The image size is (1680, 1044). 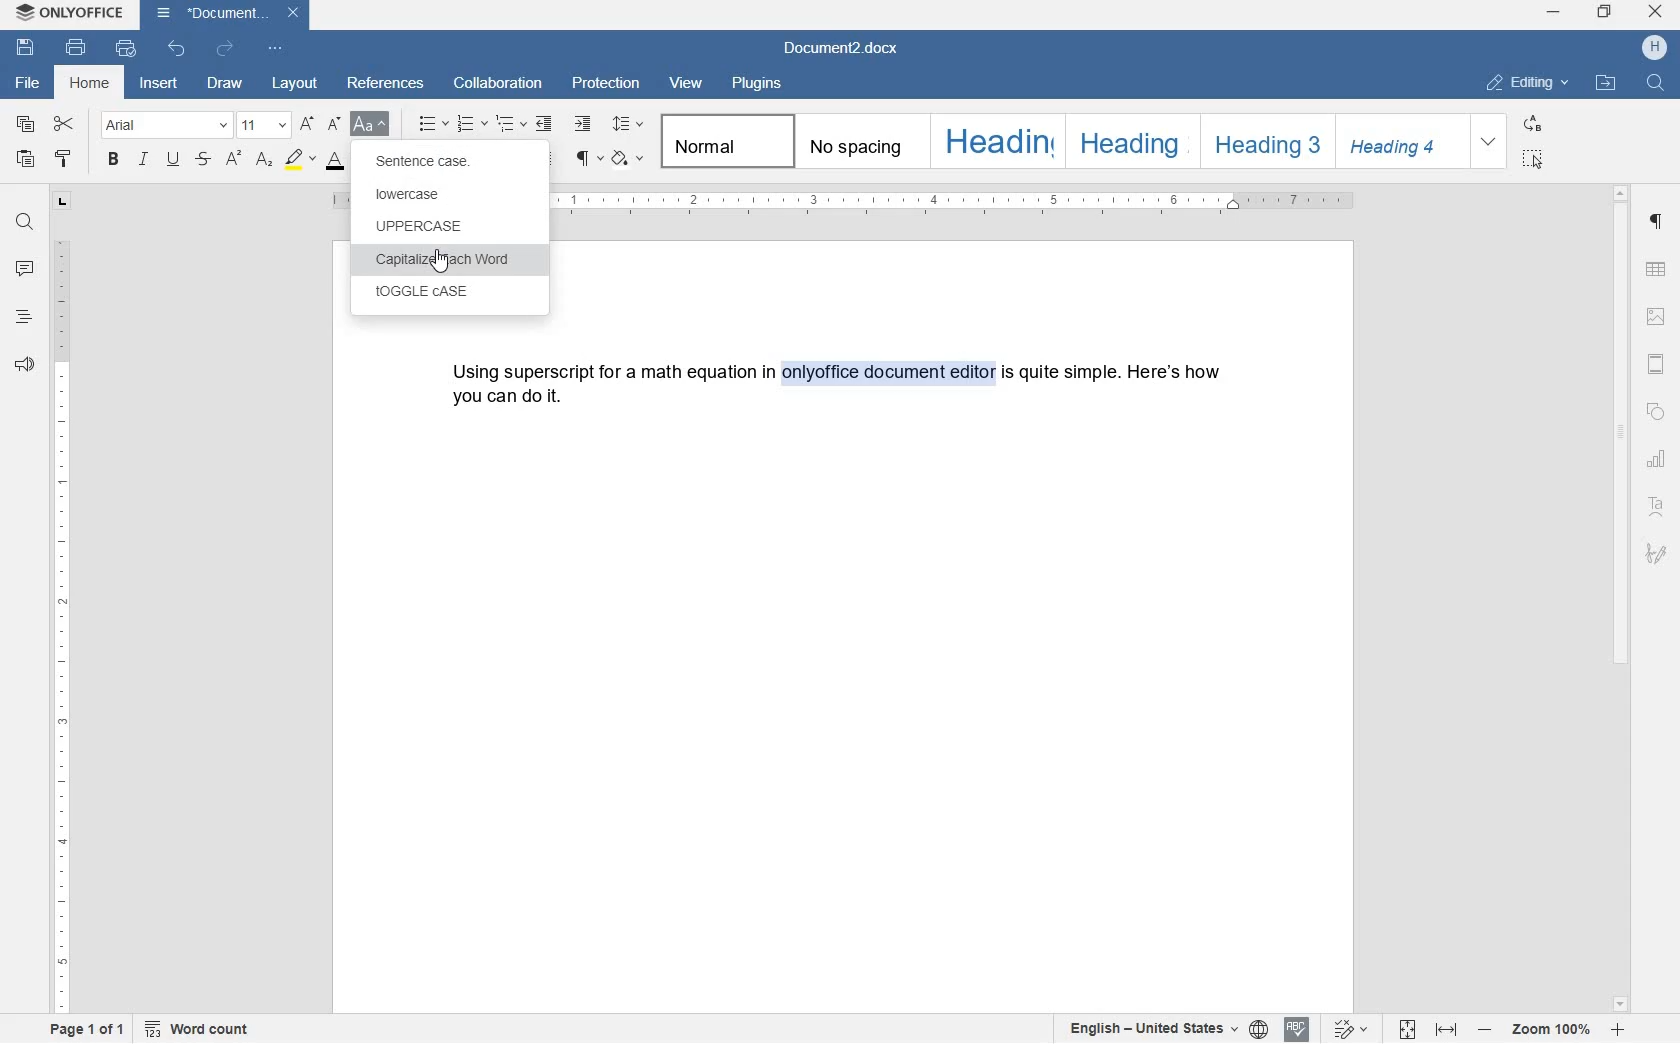 I want to click on print, so click(x=76, y=48).